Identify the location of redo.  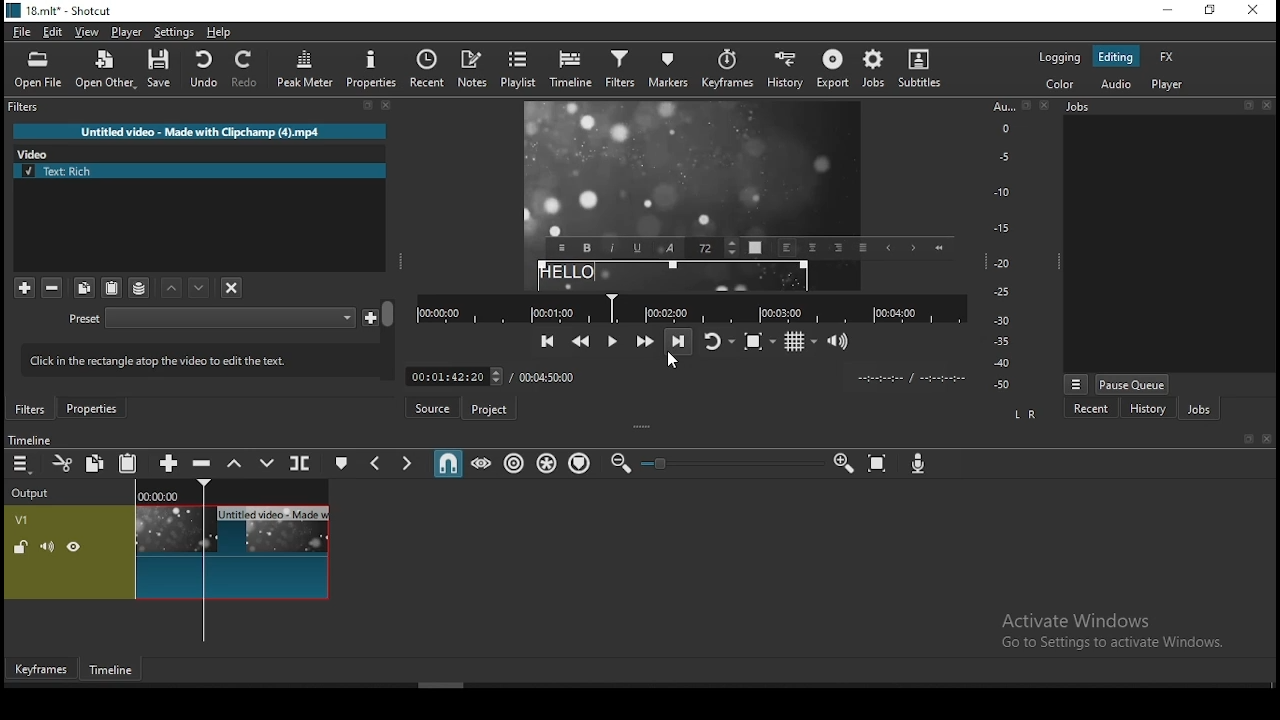
(246, 69).